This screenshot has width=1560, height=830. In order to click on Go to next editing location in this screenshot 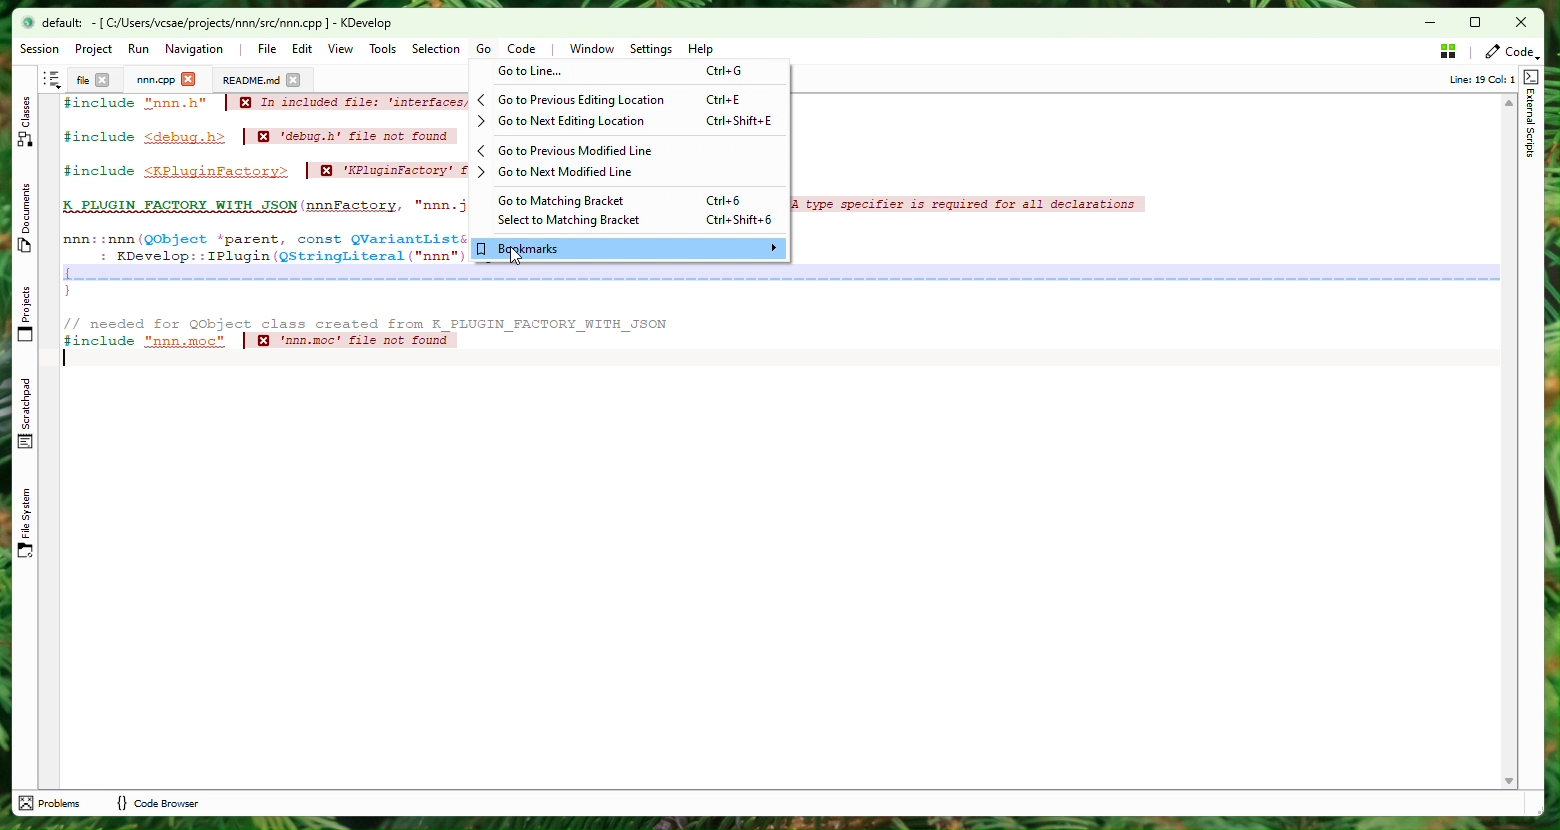, I will do `click(628, 120)`.